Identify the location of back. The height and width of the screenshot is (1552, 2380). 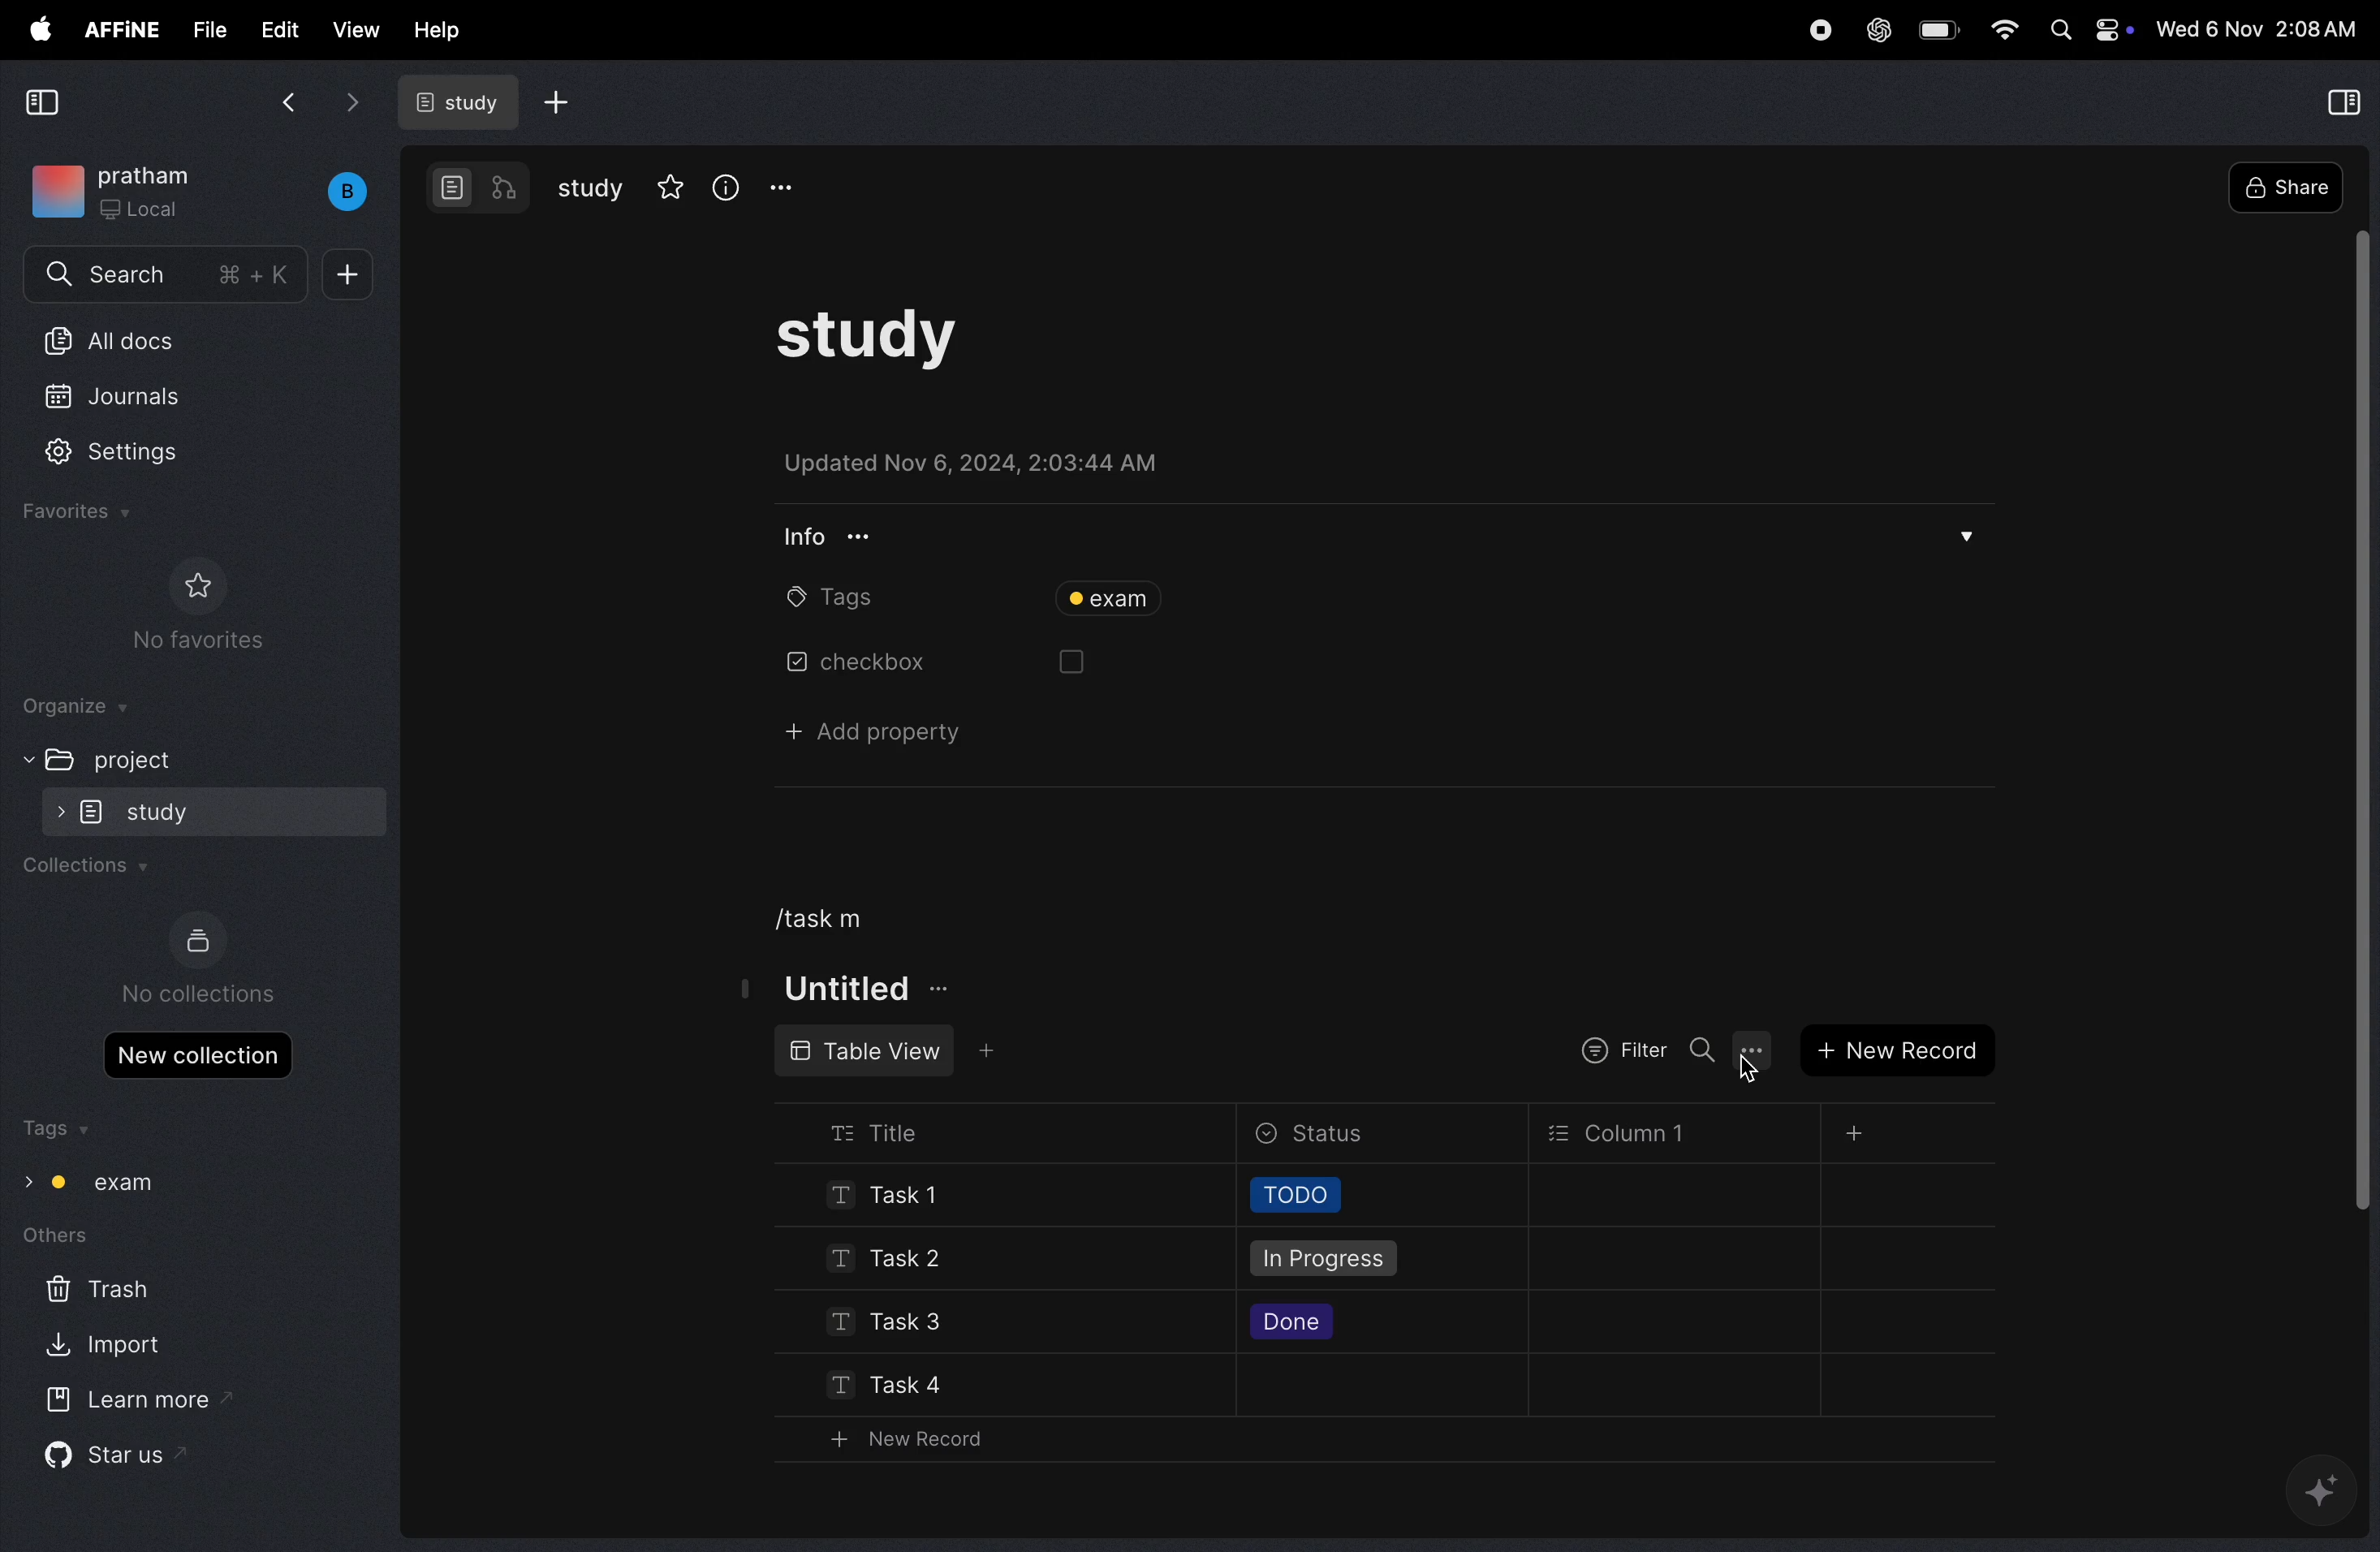
(285, 105).